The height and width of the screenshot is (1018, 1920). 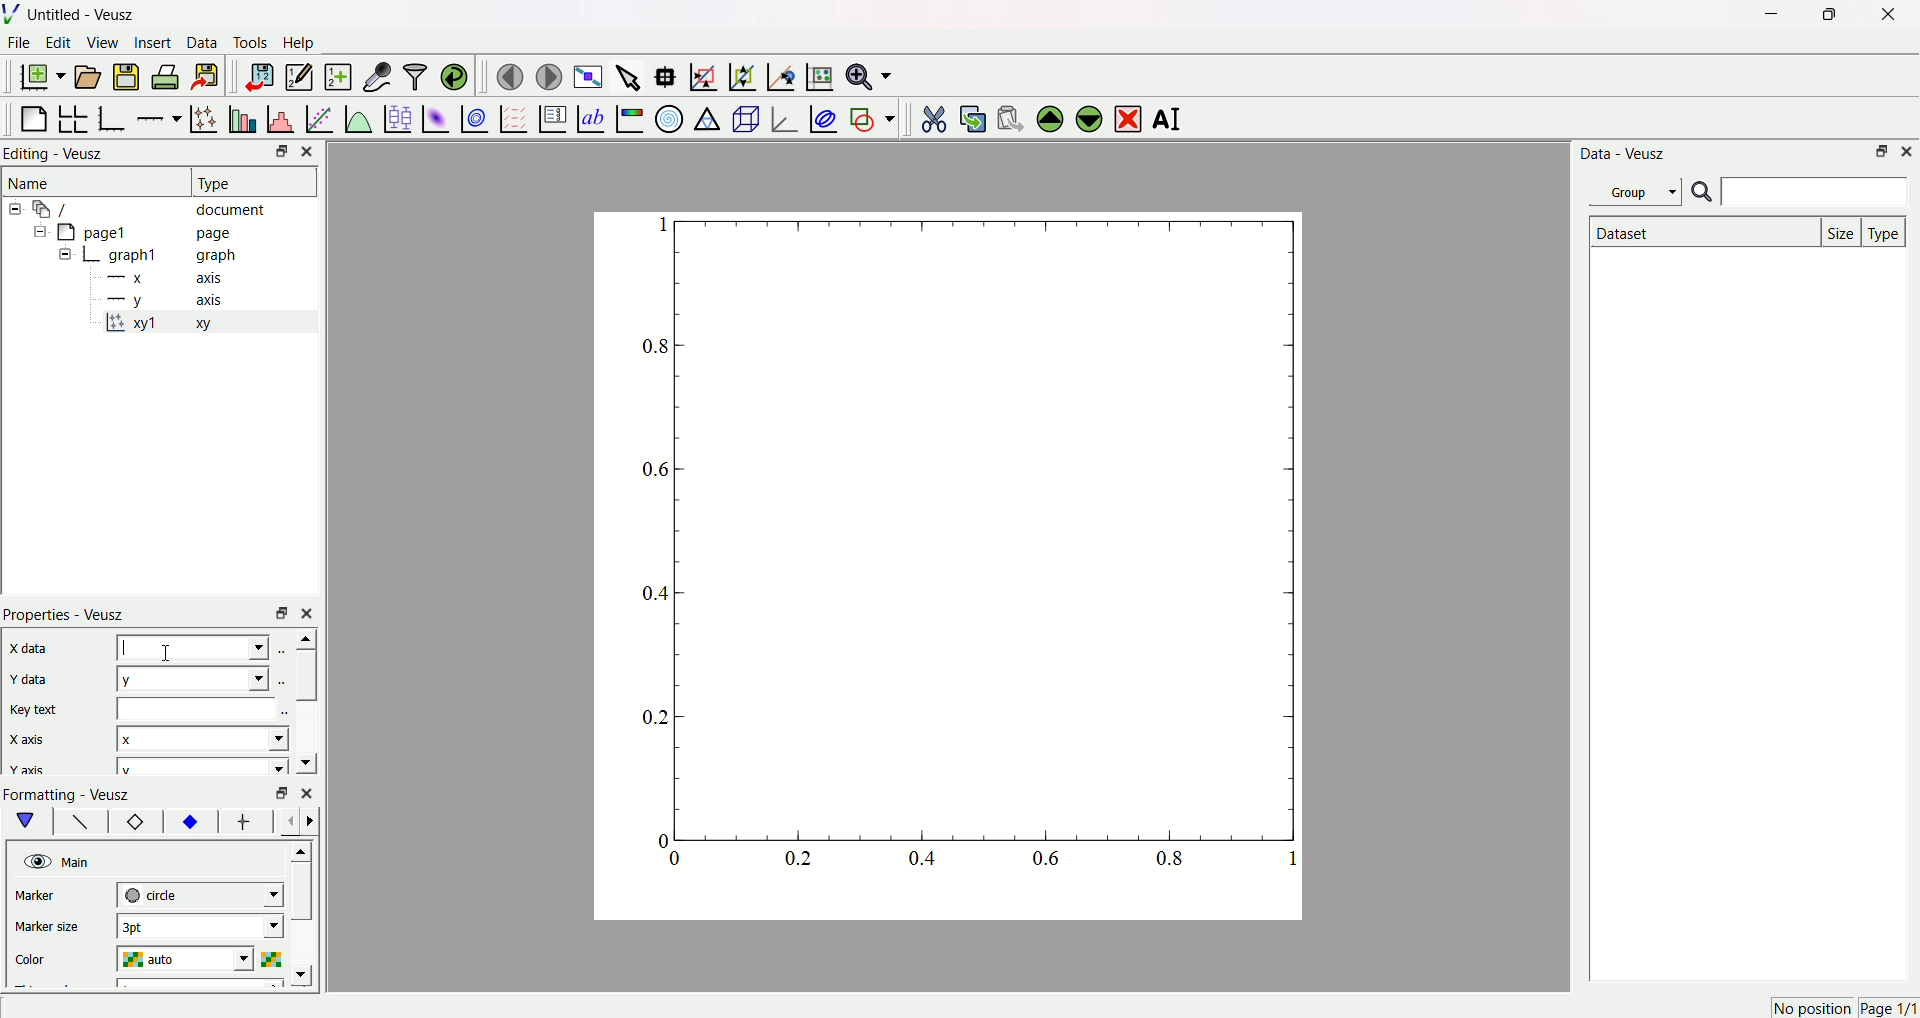 I want to click on minimise, so click(x=276, y=612).